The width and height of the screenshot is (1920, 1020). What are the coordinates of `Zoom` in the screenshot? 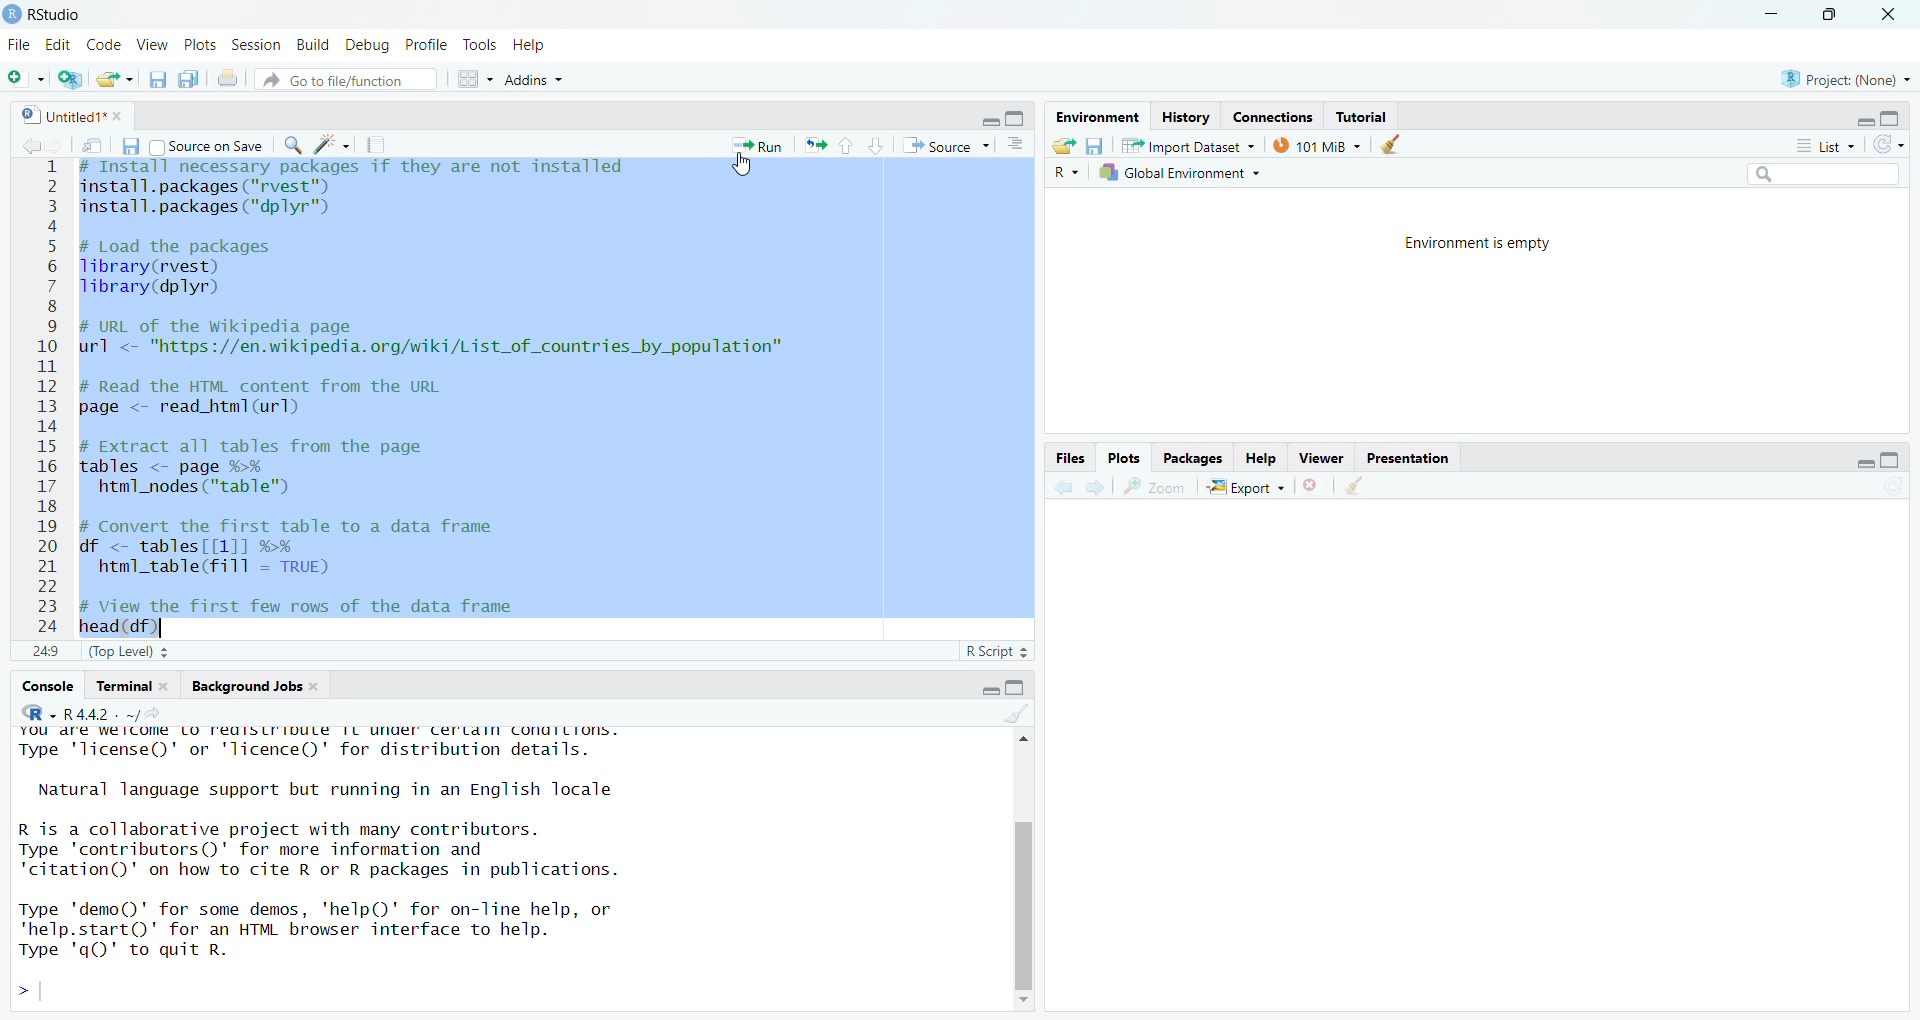 It's located at (1155, 486).